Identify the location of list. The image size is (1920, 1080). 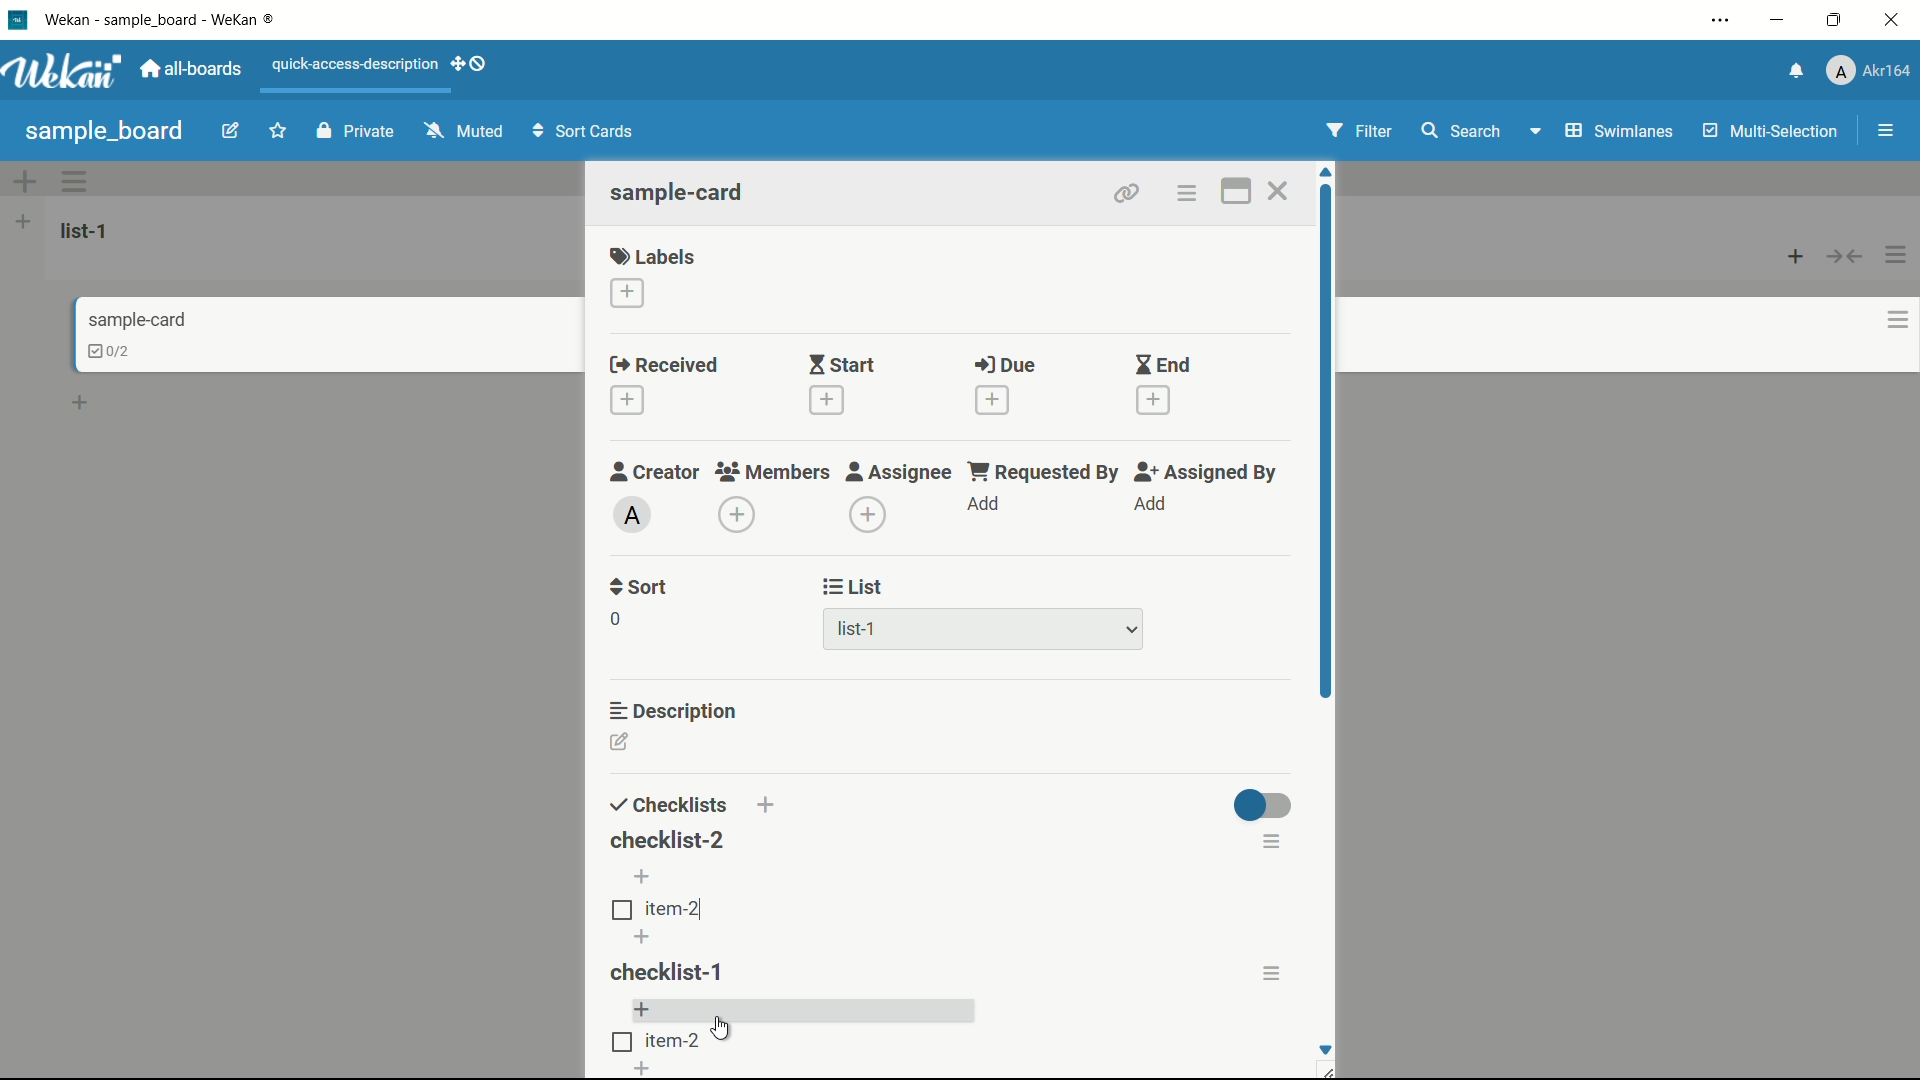
(854, 587).